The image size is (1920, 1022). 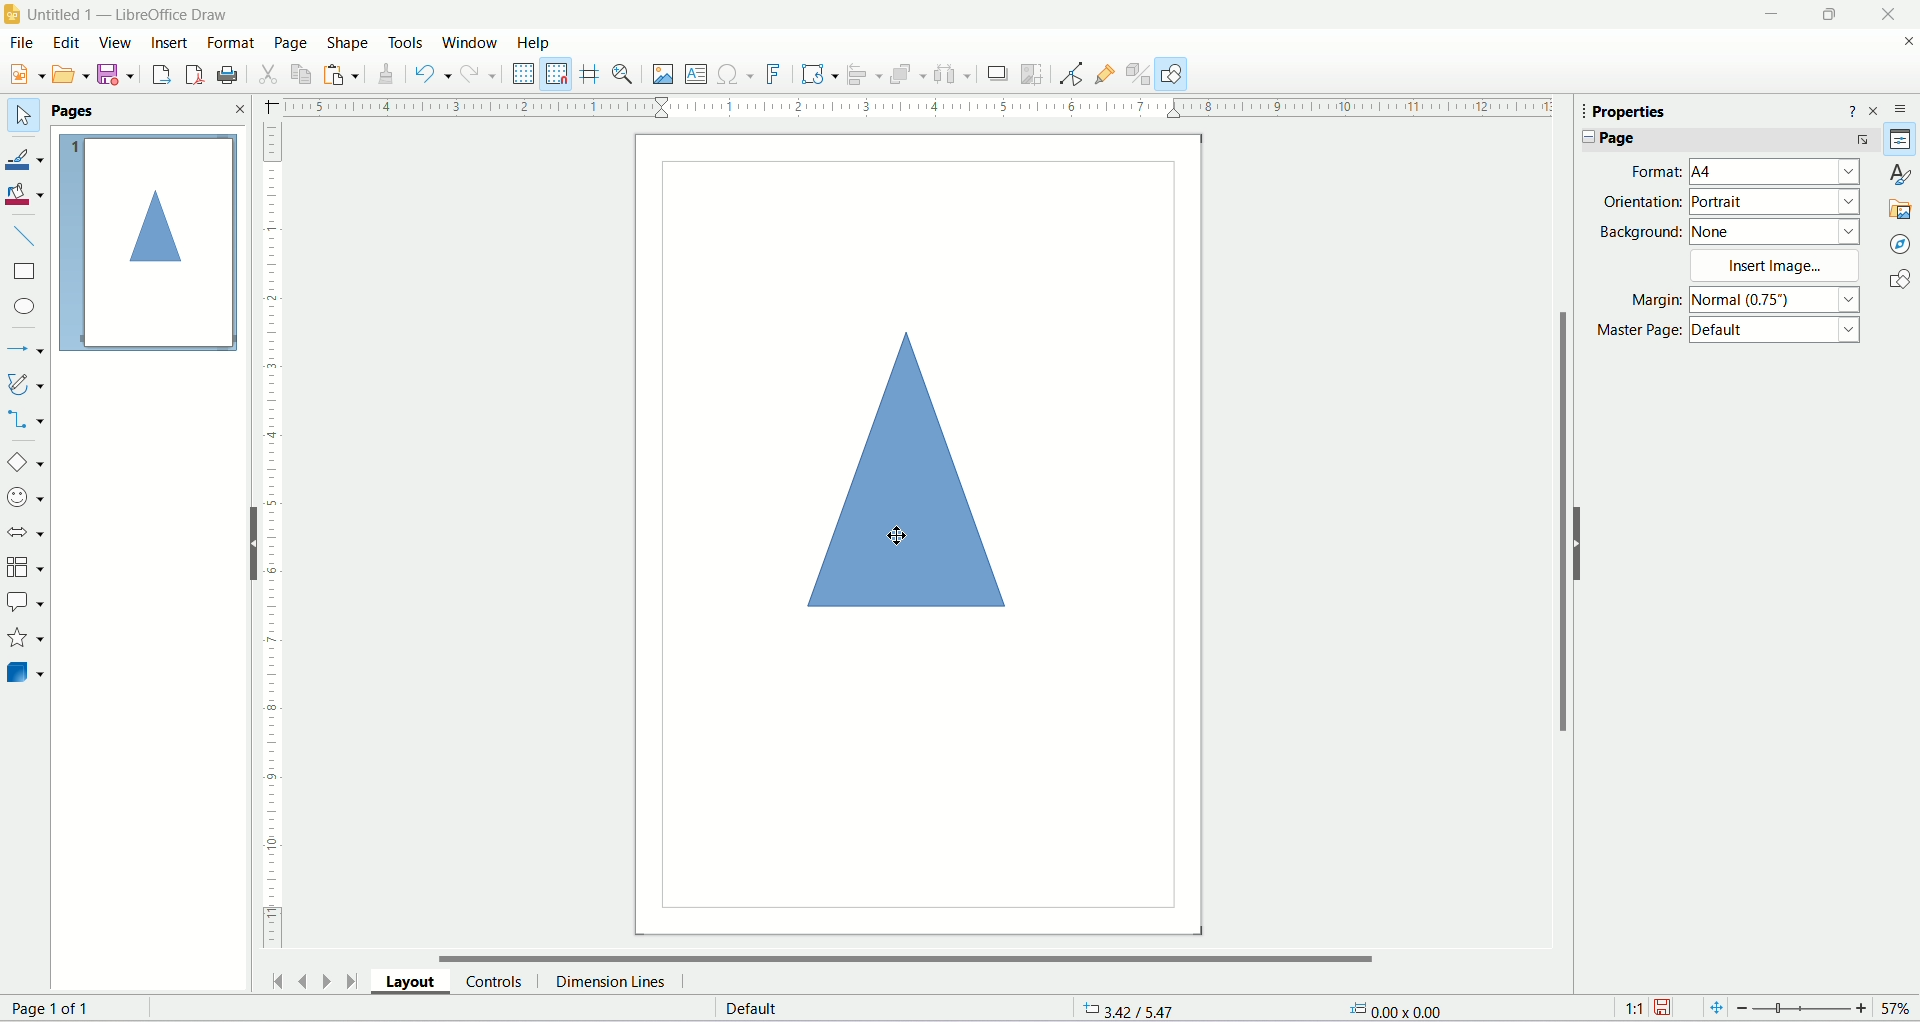 I want to click on Shape, so click(x=348, y=43).